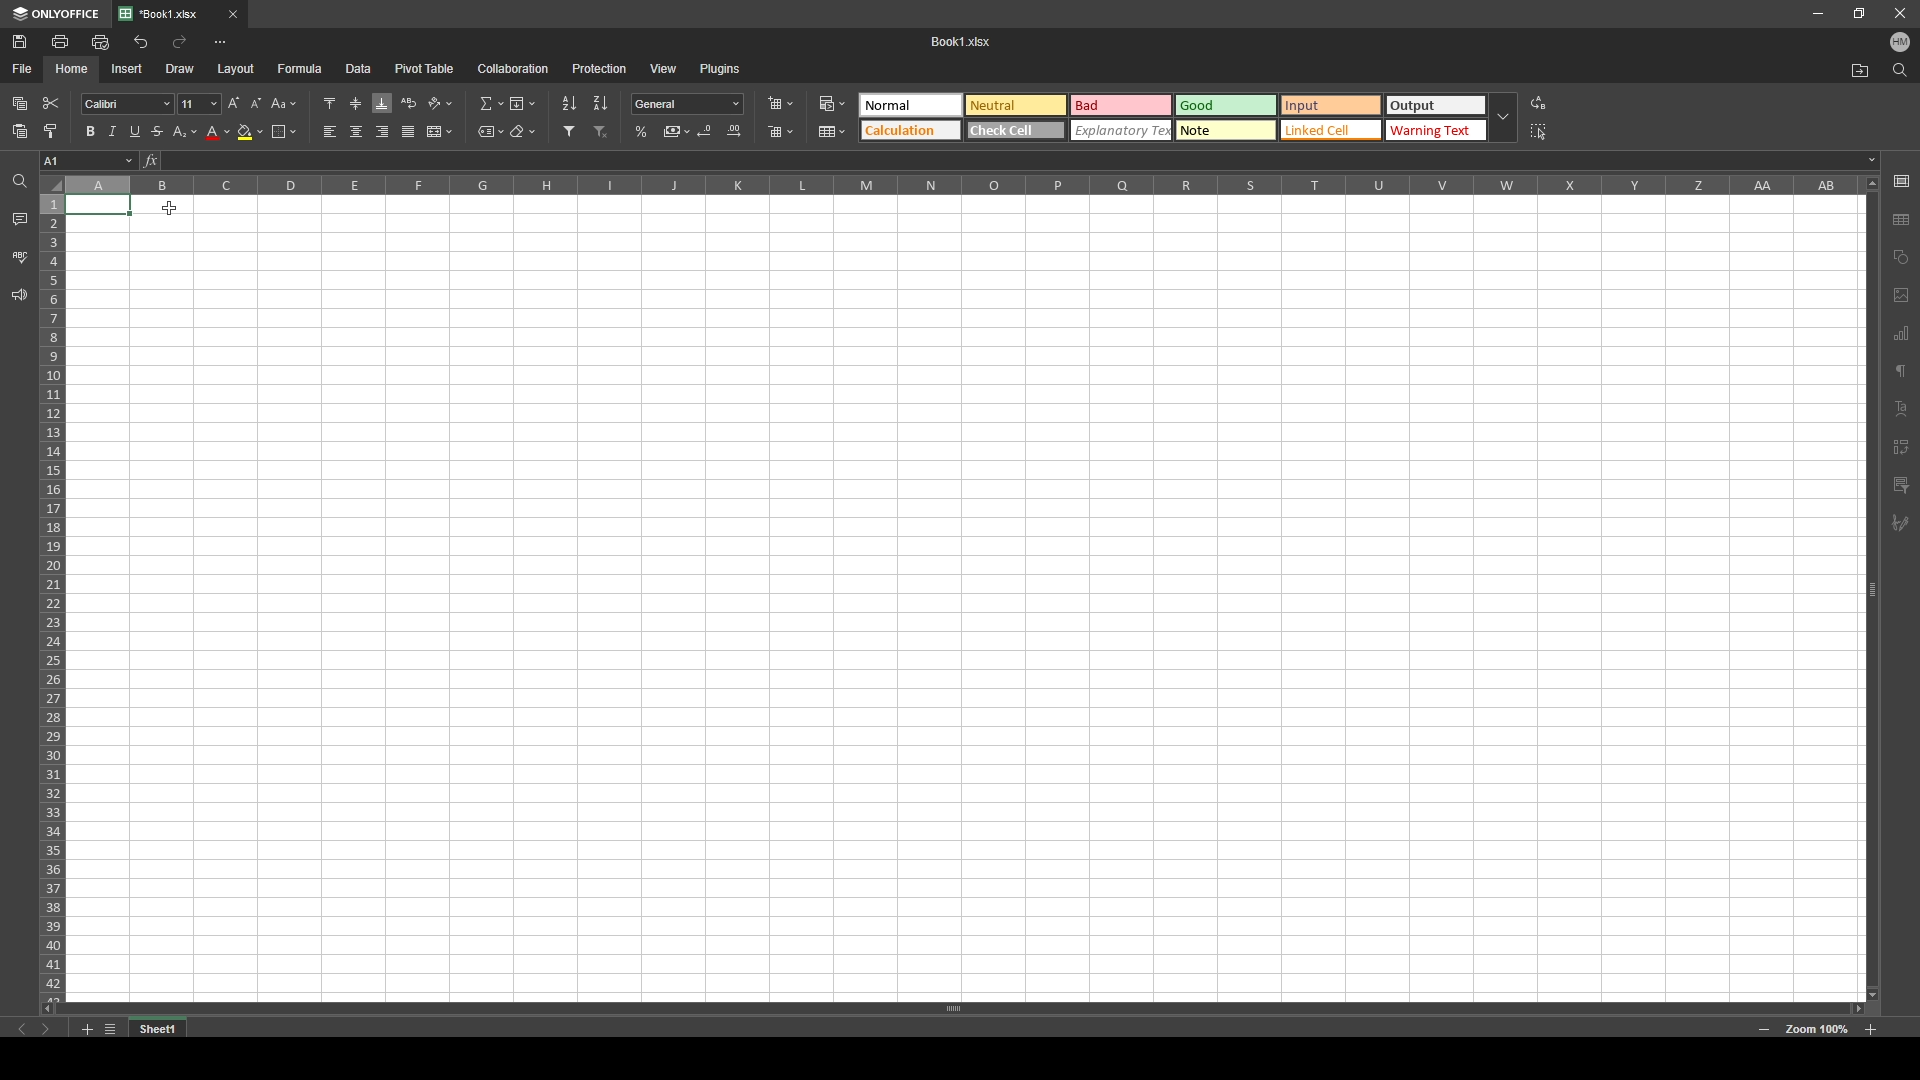  I want to click on file, so click(24, 70).